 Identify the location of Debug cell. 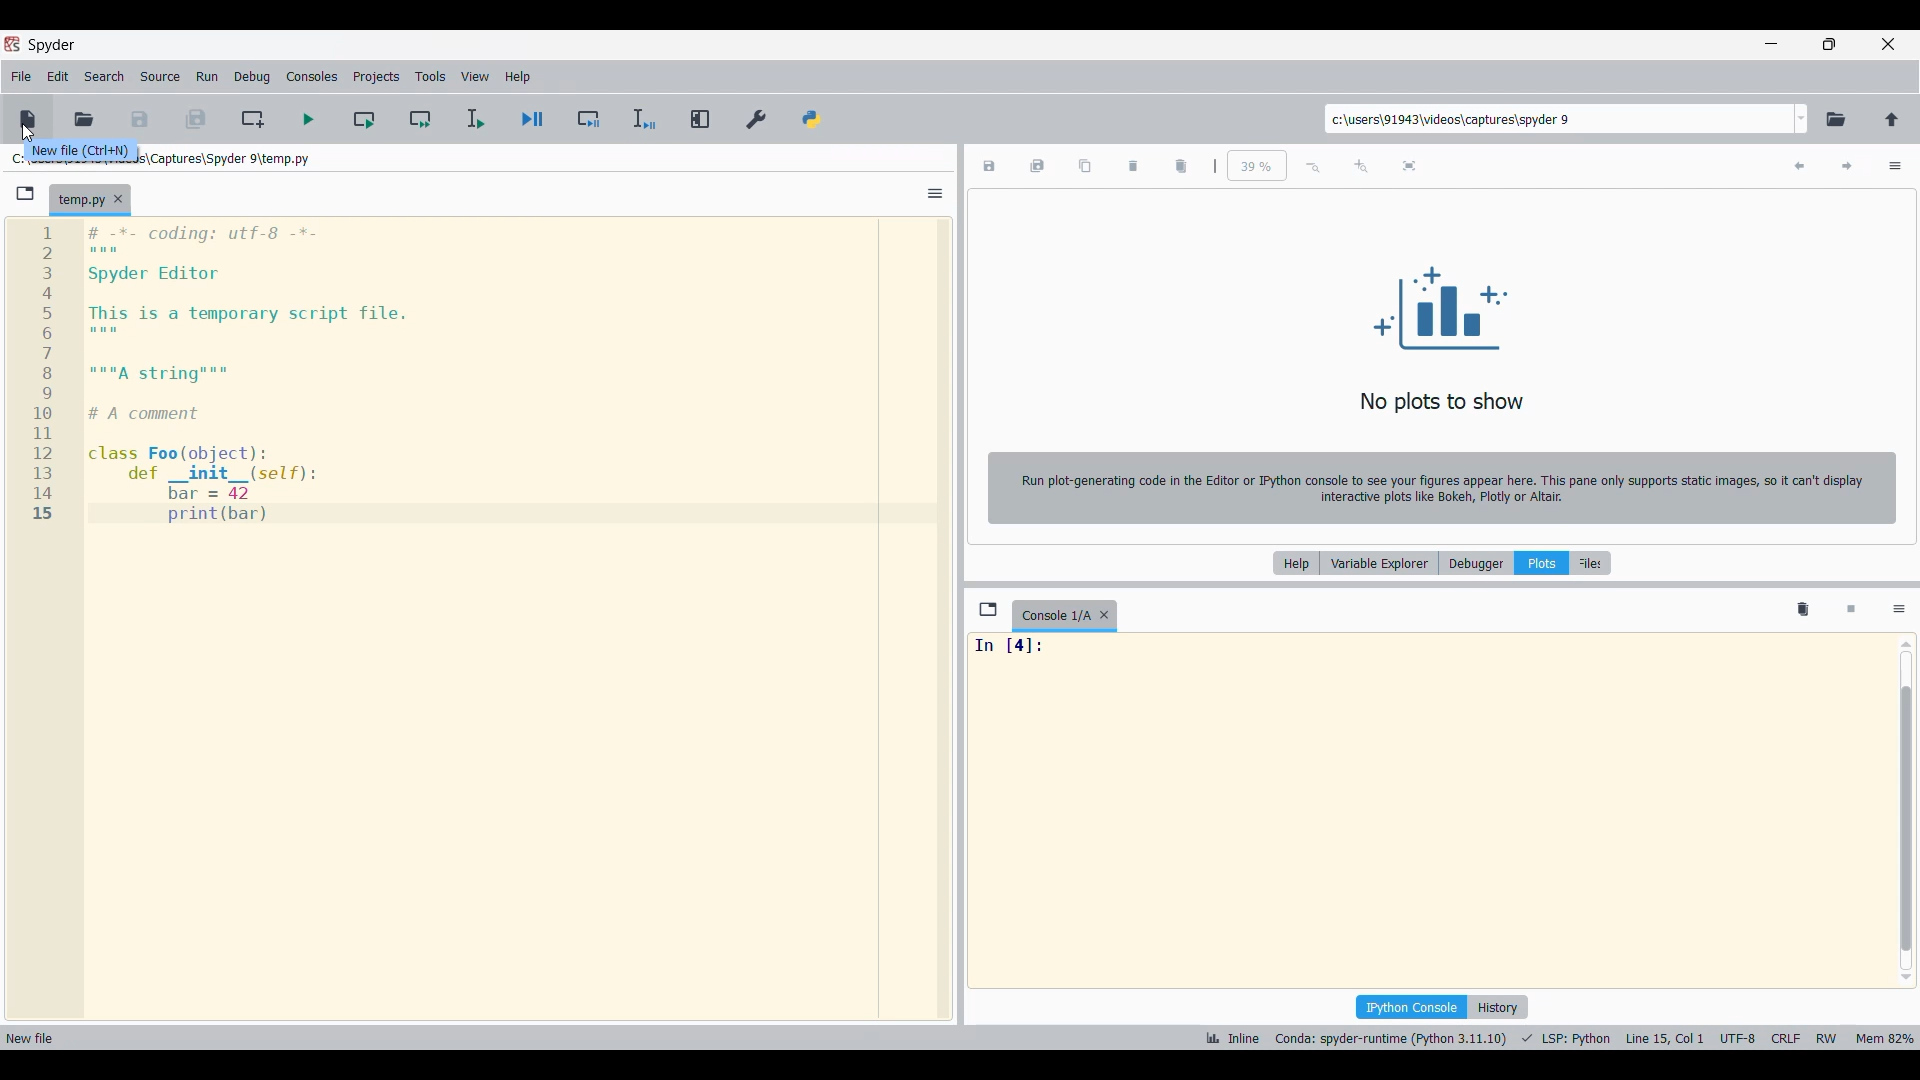
(591, 119).